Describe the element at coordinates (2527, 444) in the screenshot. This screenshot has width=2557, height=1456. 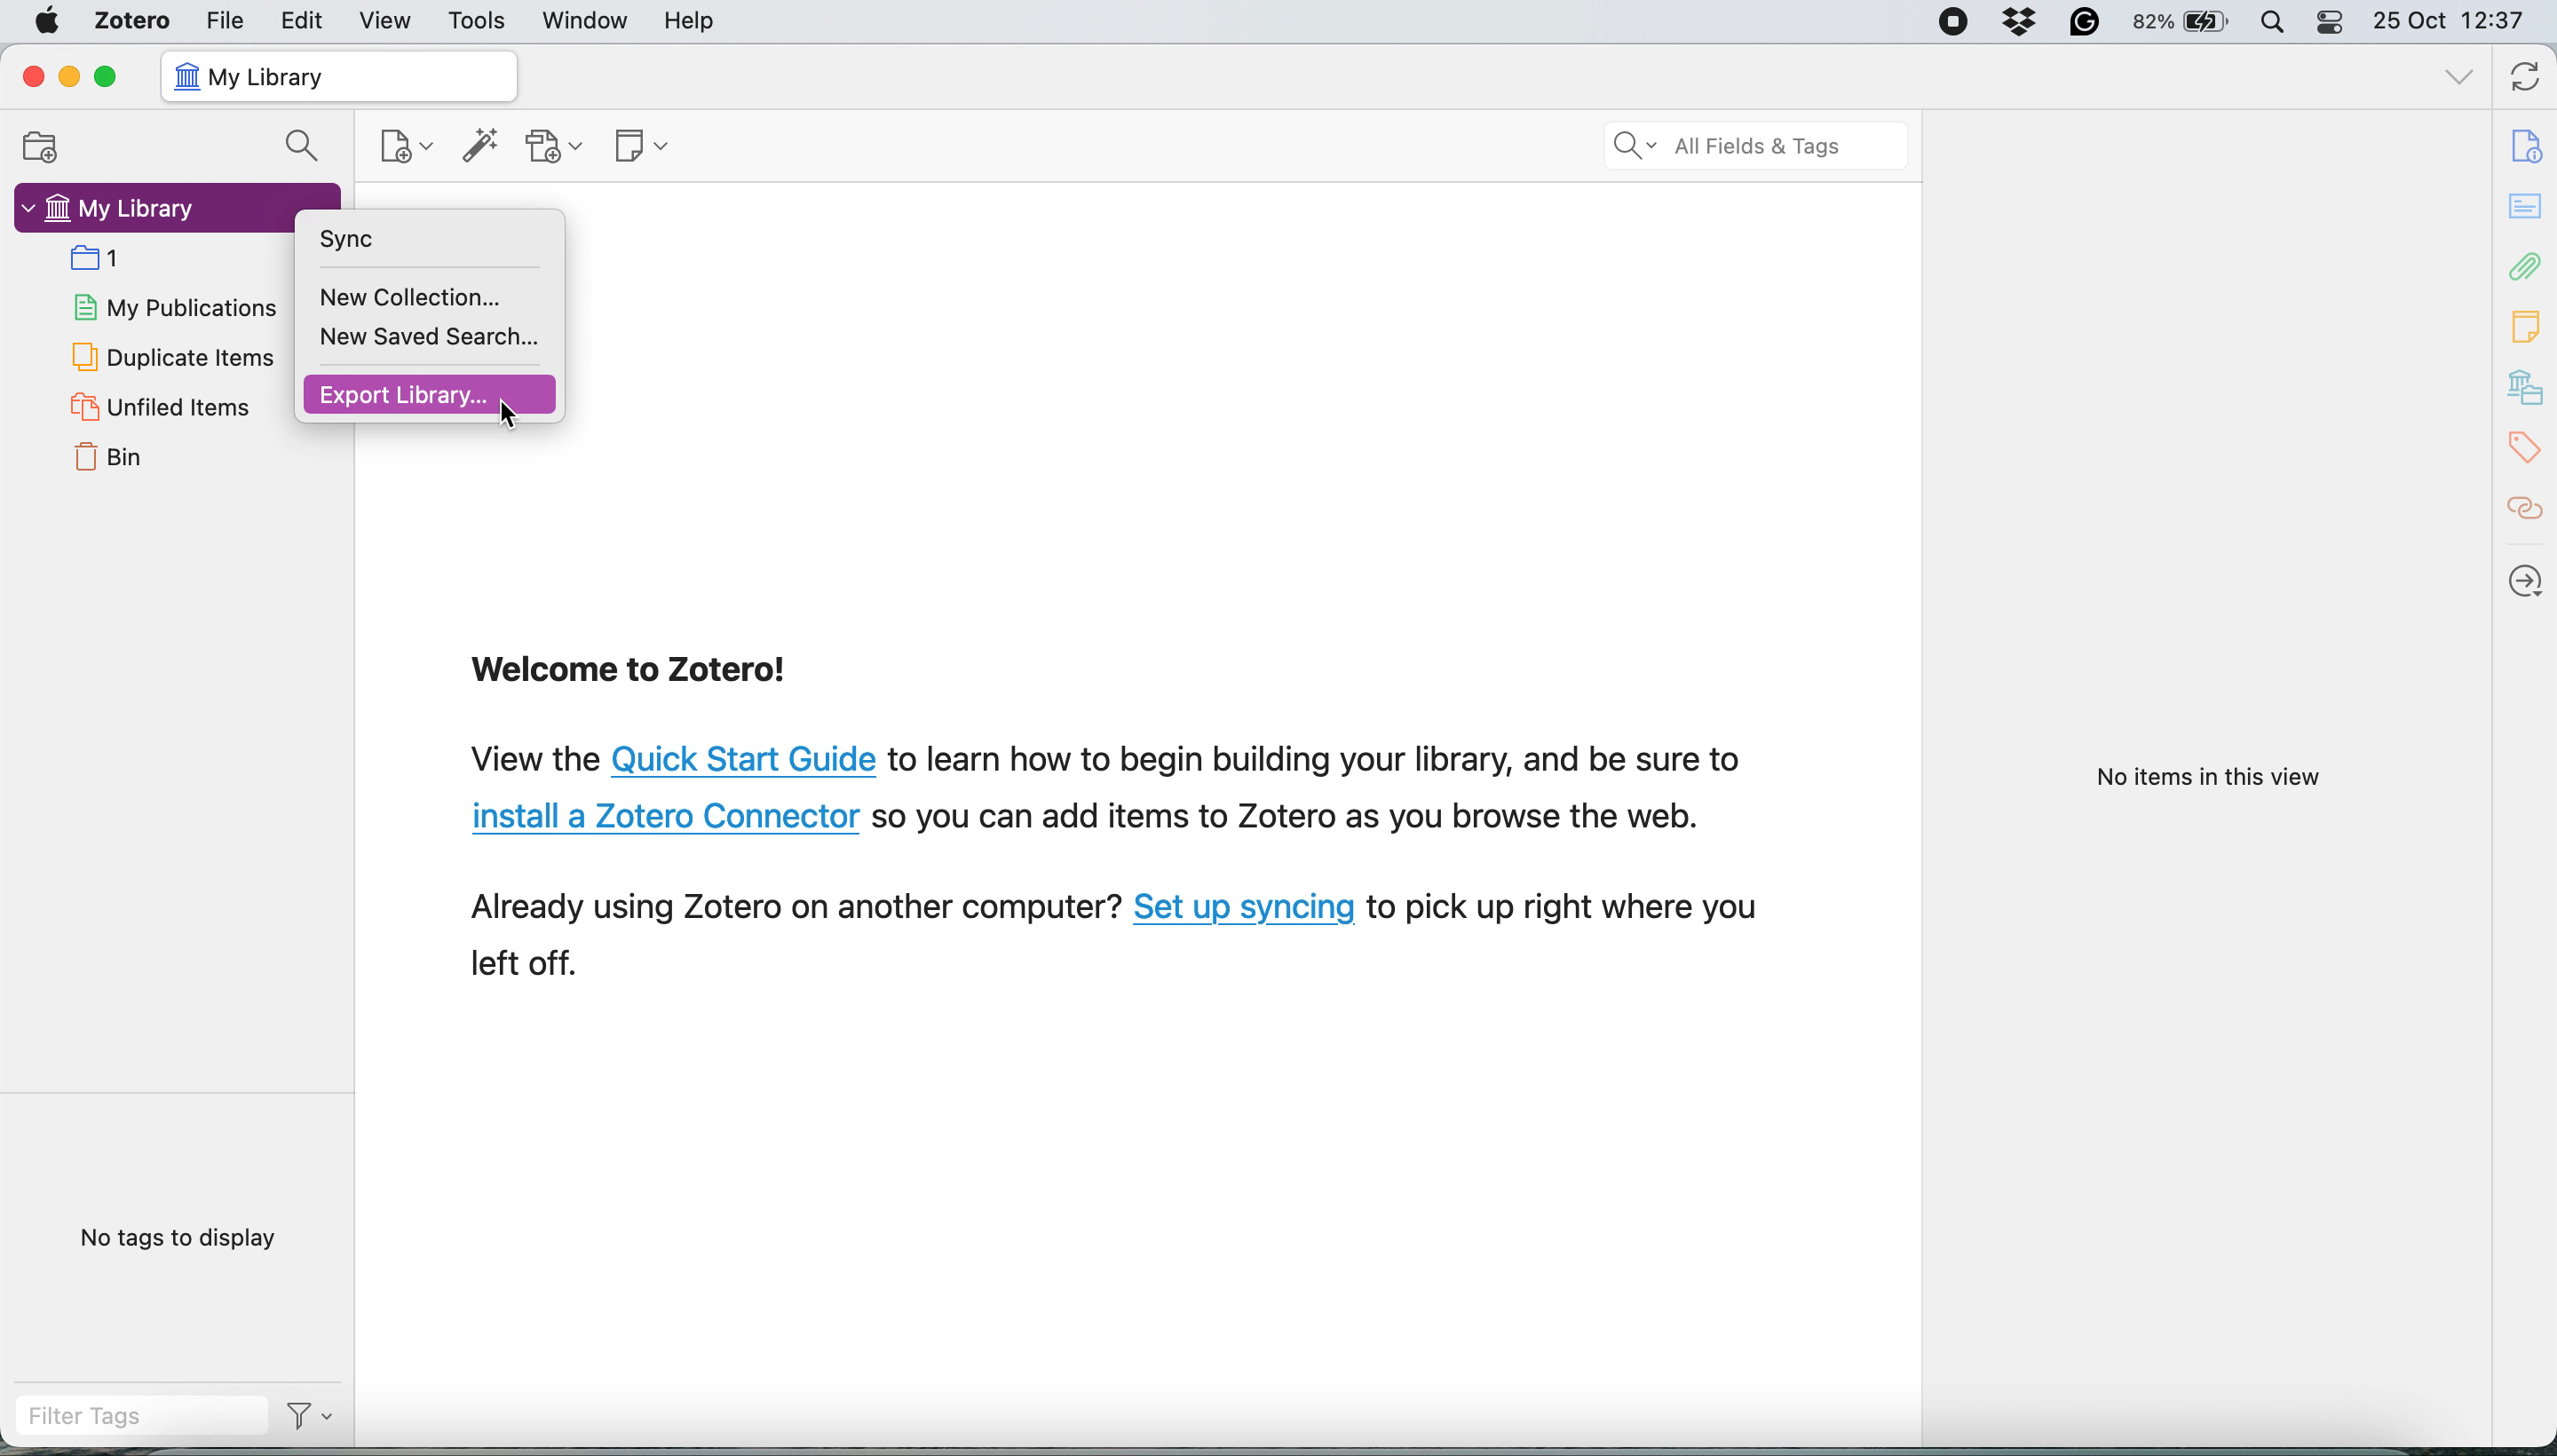
I see `tags` at that location.